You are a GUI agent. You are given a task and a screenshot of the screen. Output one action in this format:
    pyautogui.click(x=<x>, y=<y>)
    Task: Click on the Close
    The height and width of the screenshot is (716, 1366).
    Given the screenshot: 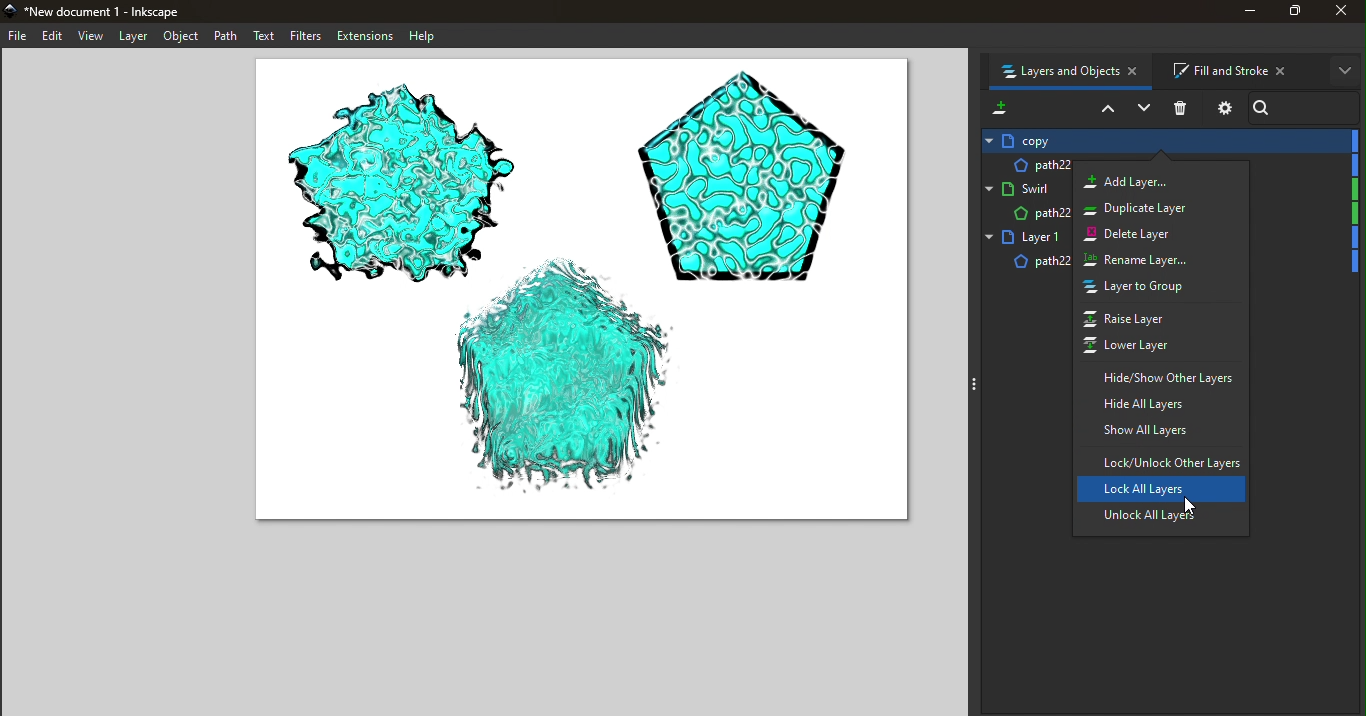 What is the action you would take?
    pyautogui.click(x=1344, y=14)
    